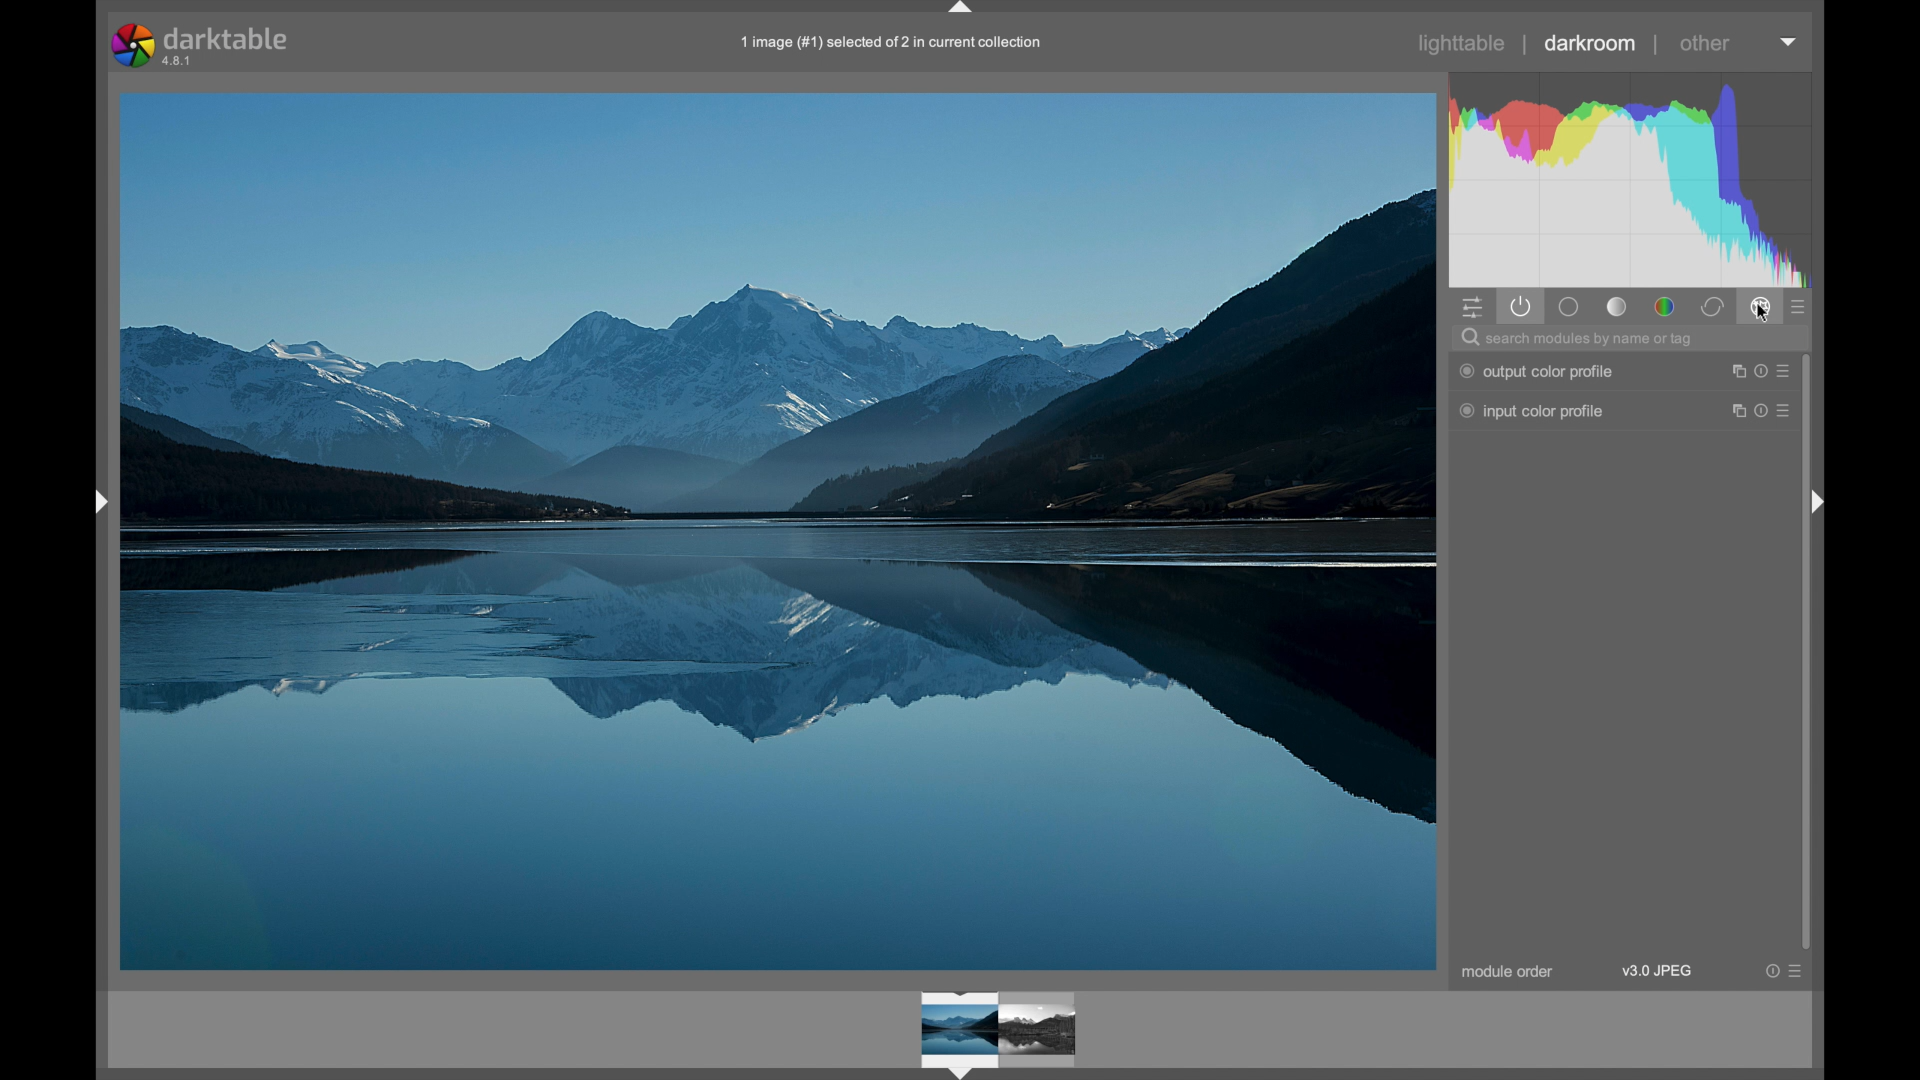  I want to click on more options, so click(1762, 411).